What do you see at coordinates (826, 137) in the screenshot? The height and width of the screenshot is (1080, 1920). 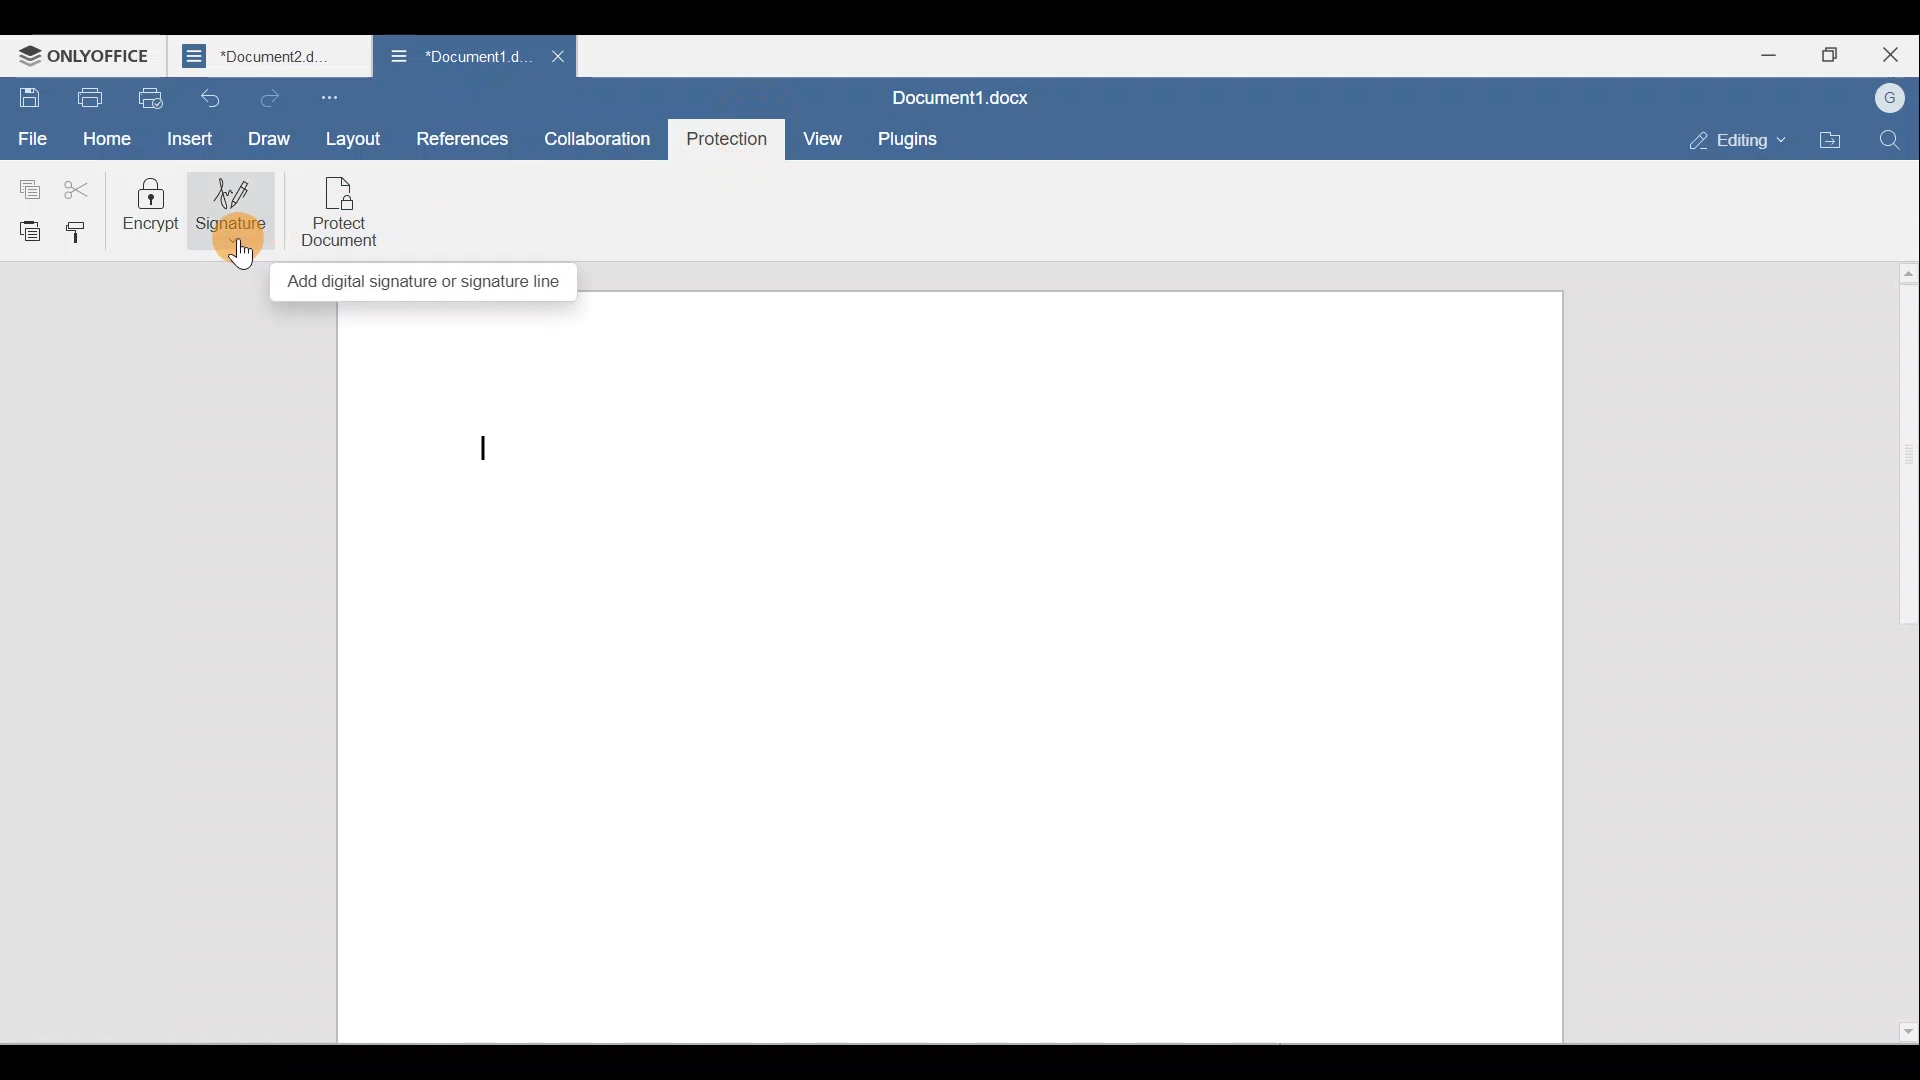 I see `View` at bounding box center [826, 137].